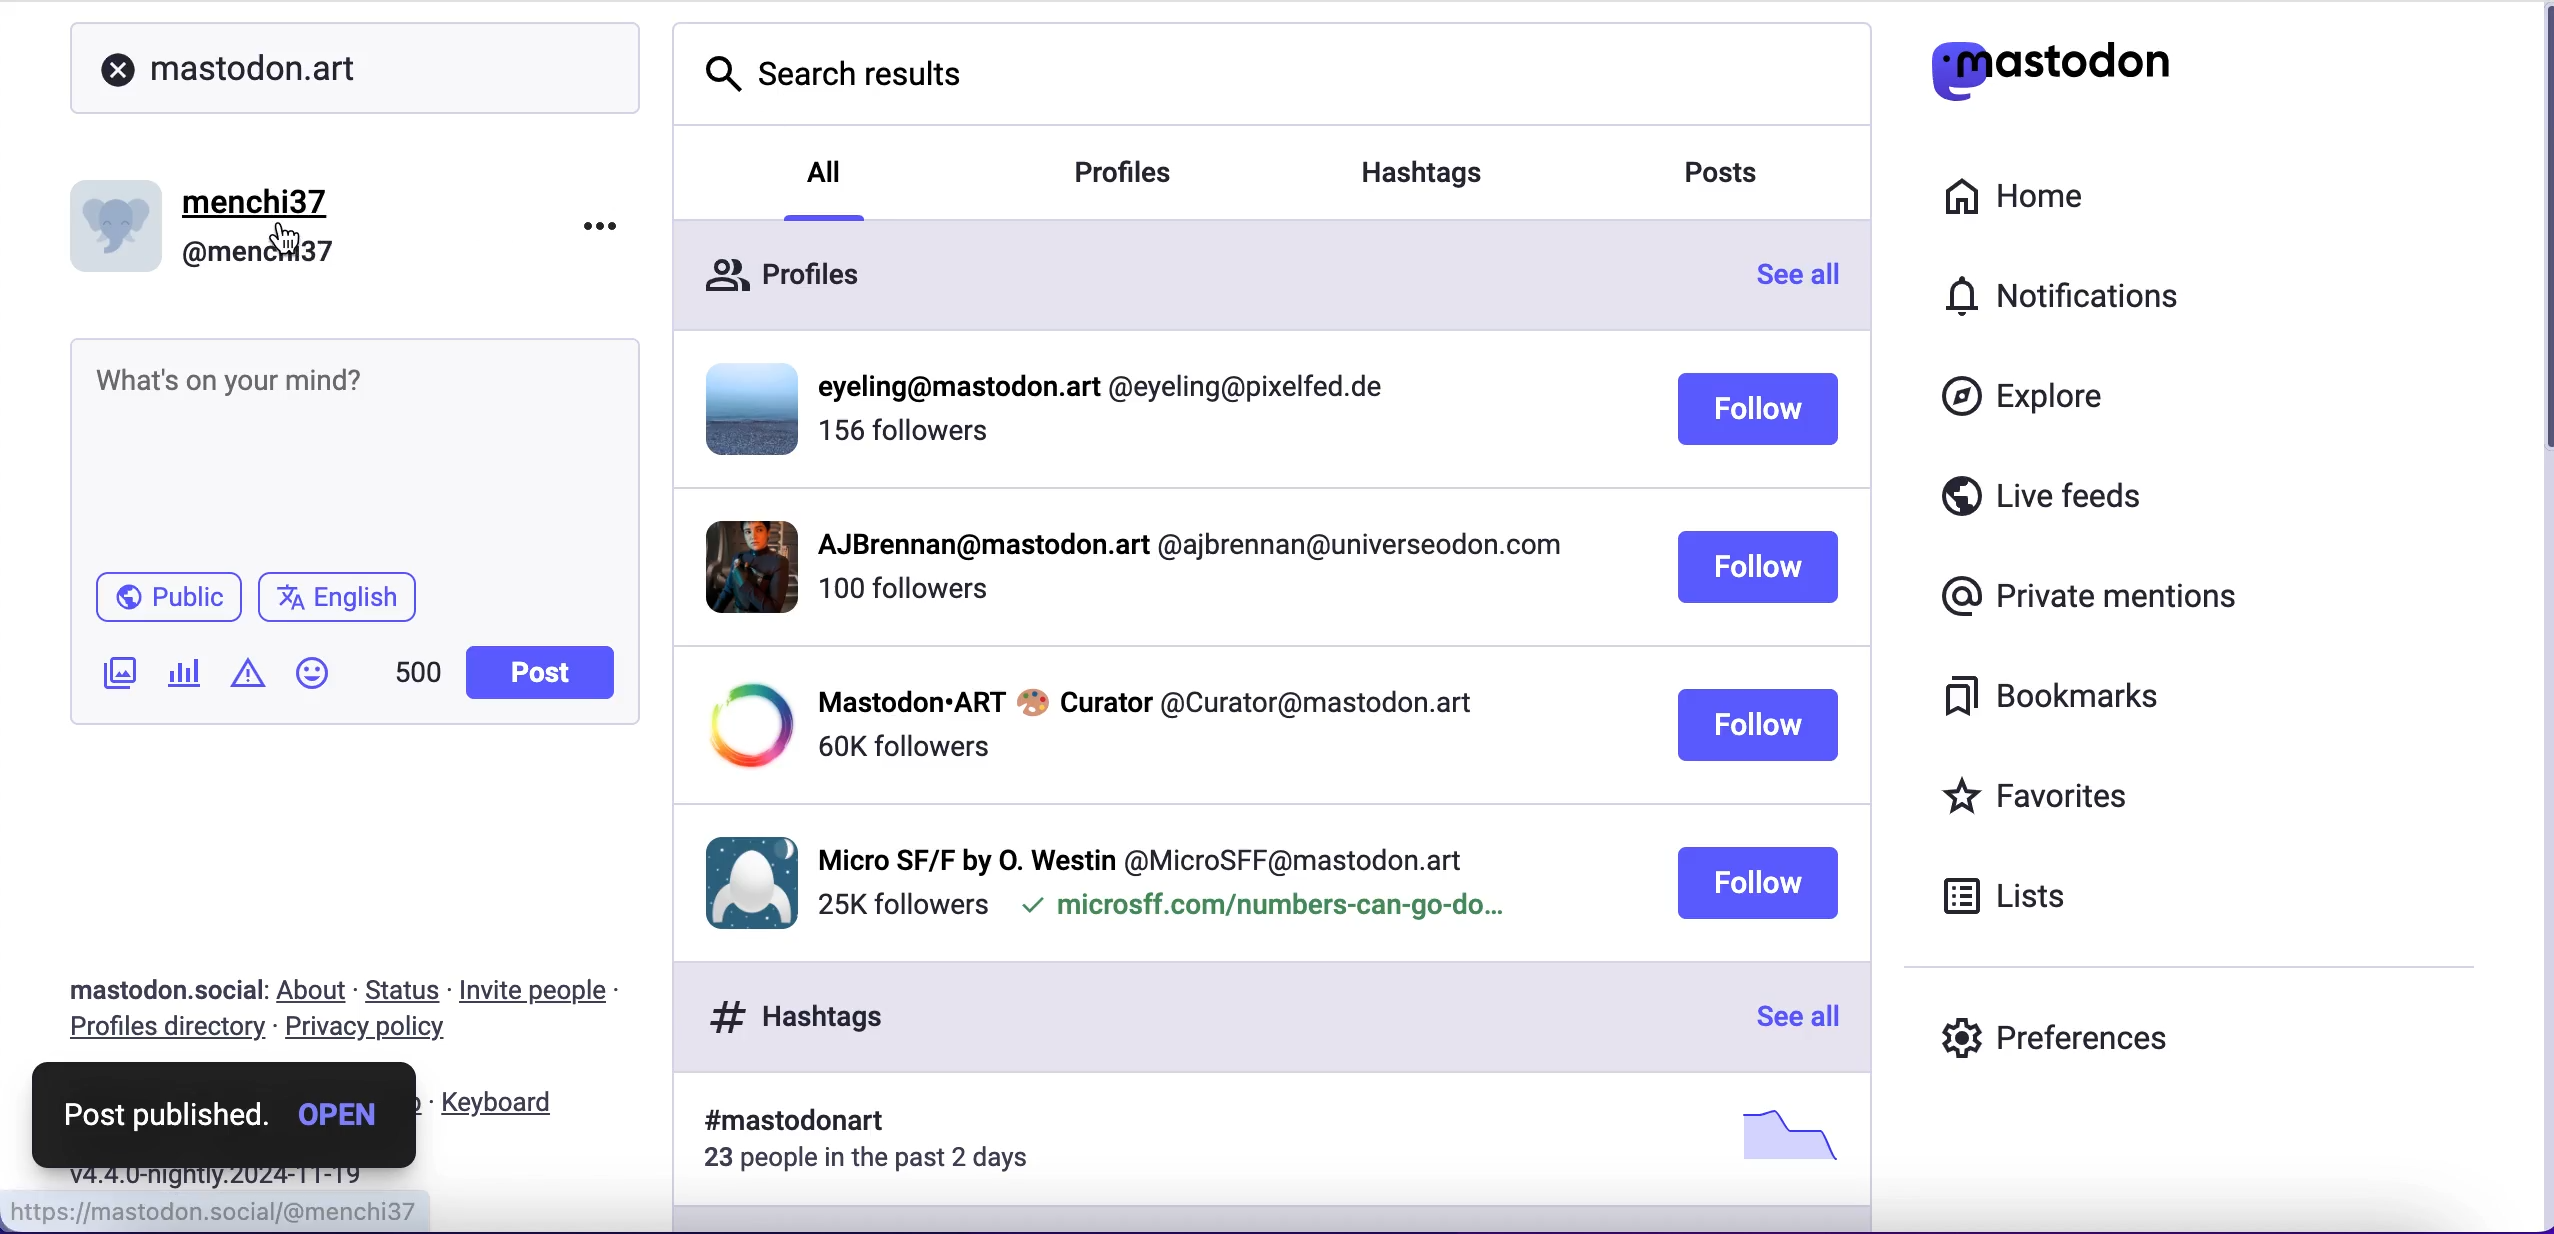  What do you see at coordinates (1124, 170) in the screenshot?
I see `profiles` at bounding box center [1124, 170].